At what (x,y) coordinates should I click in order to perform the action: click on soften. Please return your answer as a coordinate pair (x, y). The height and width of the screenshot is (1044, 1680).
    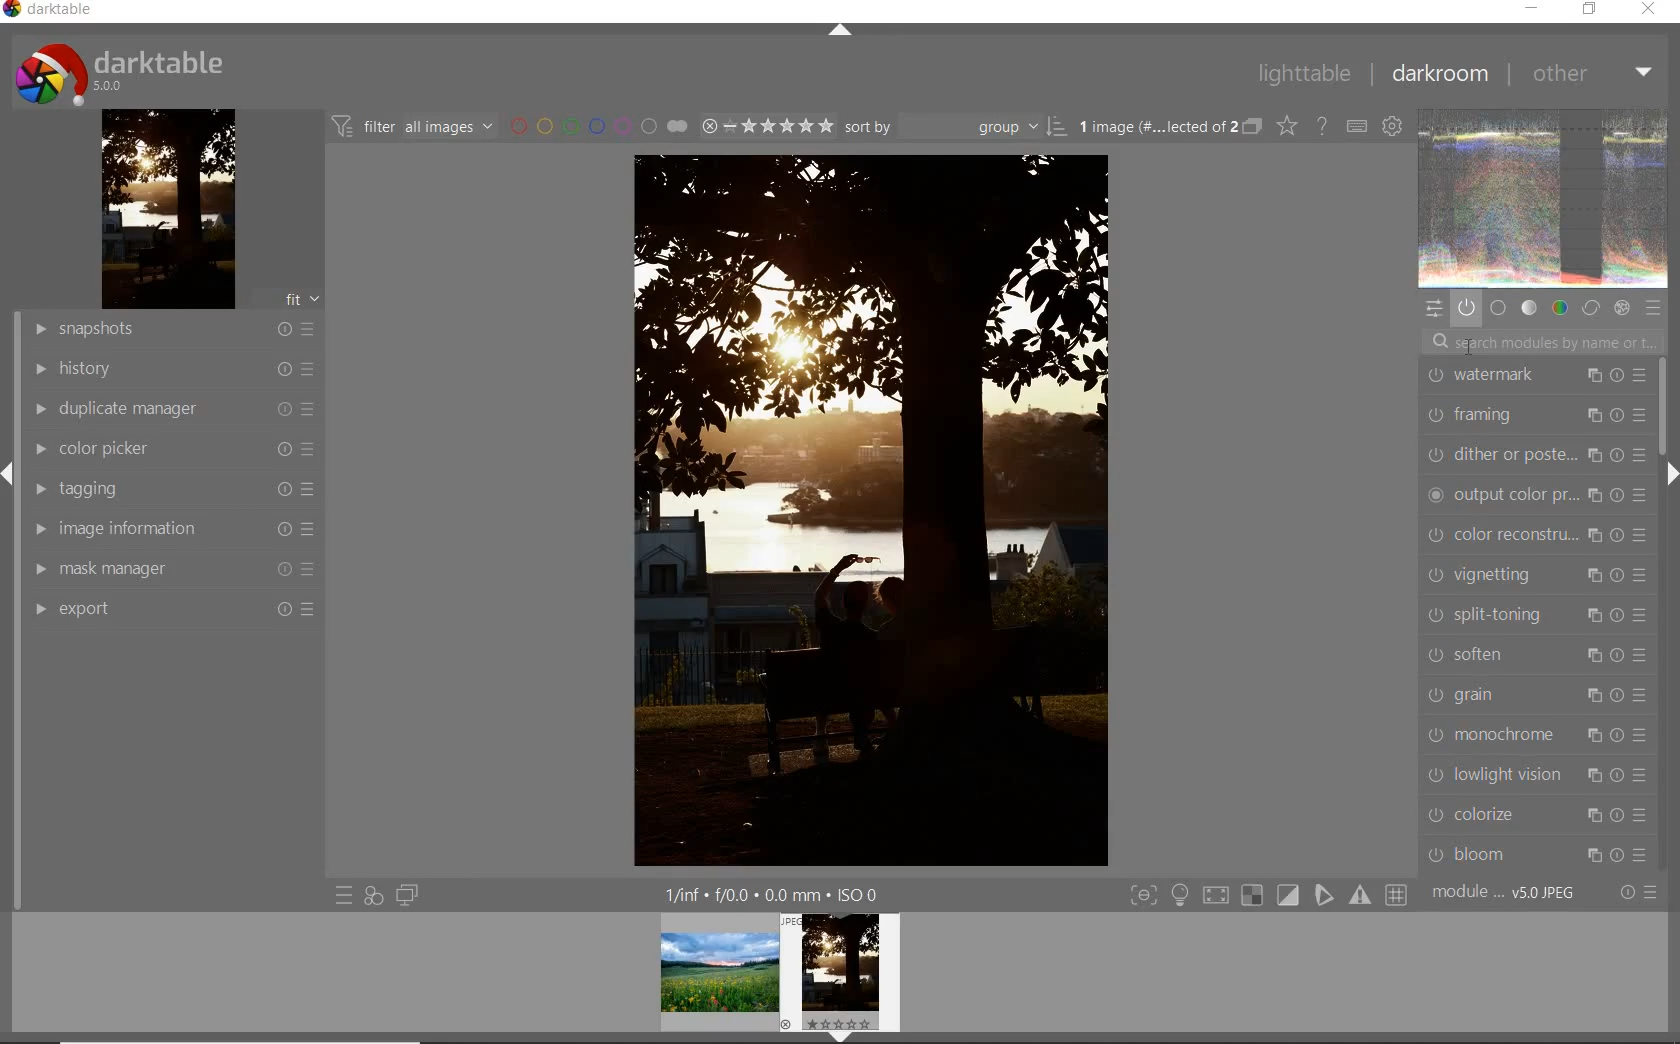
    Looking at the image, I should click on (1535, 654).